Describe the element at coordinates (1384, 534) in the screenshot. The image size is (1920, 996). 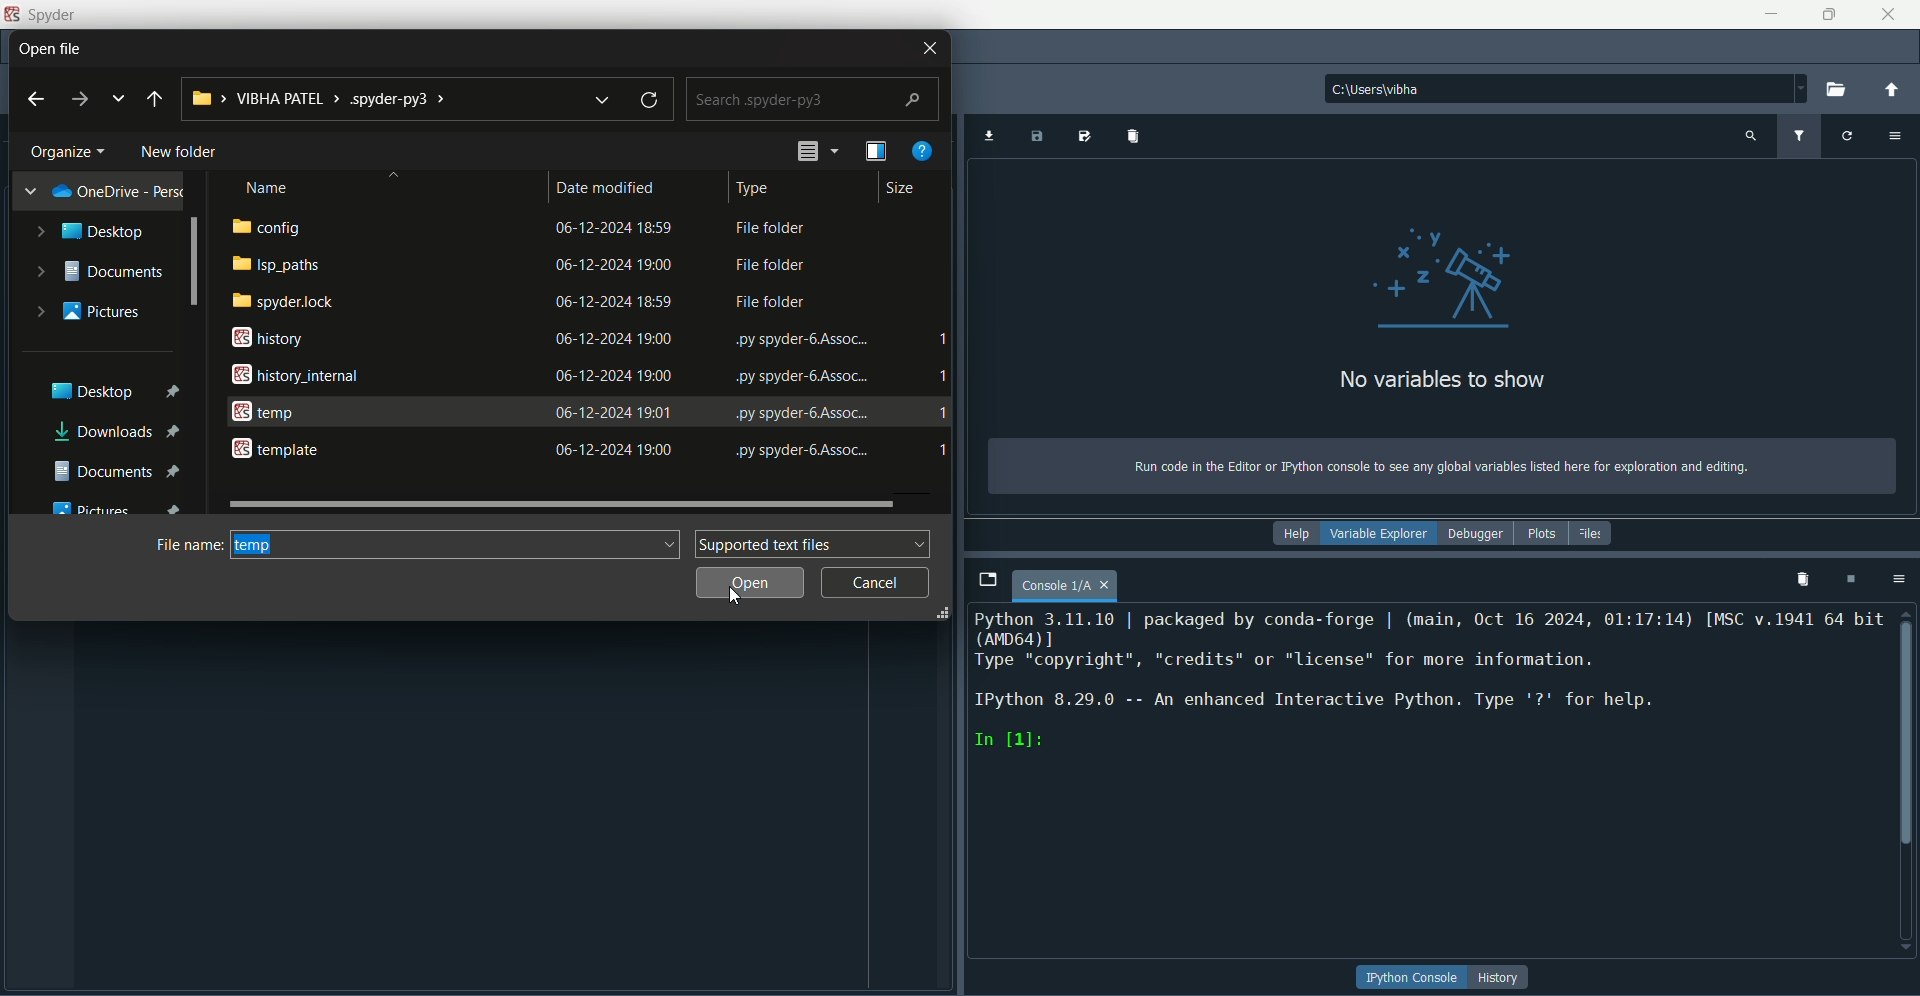
I see `variable explorer` at that location.